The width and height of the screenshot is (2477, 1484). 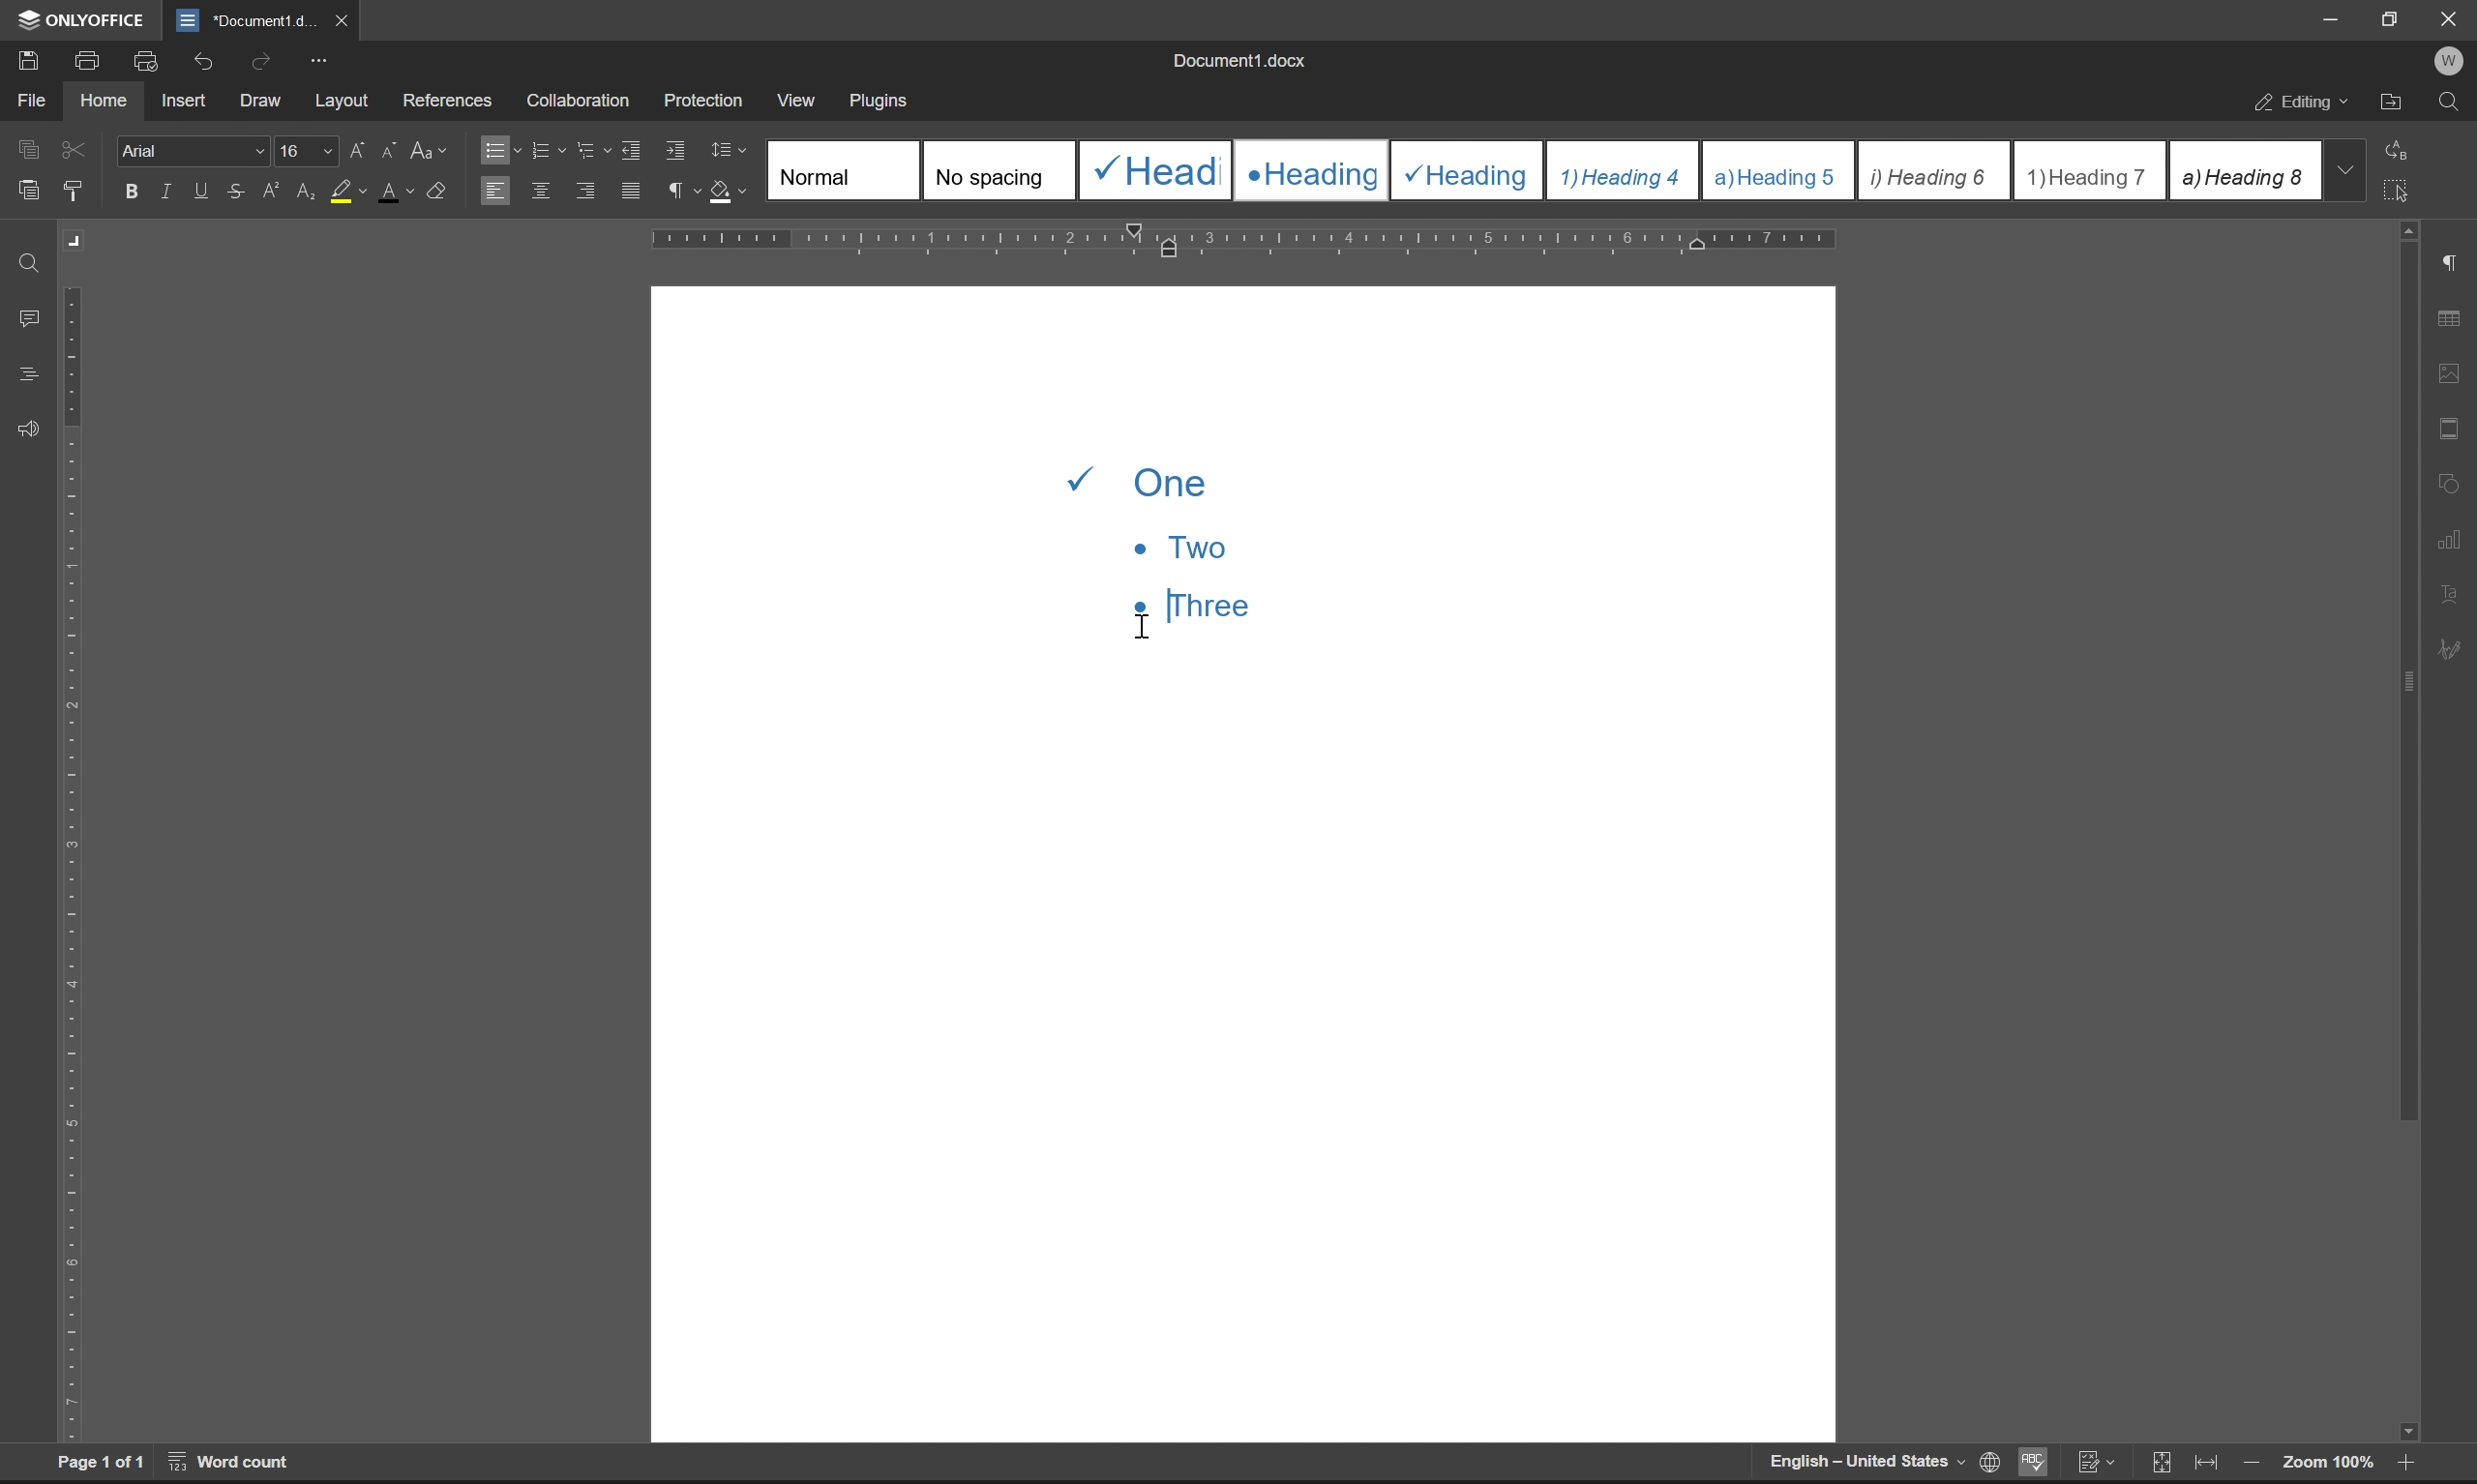 What do you see at coordinates (132, 192) in the screenshot?
I see `bold` at bounding box center [132, 192].